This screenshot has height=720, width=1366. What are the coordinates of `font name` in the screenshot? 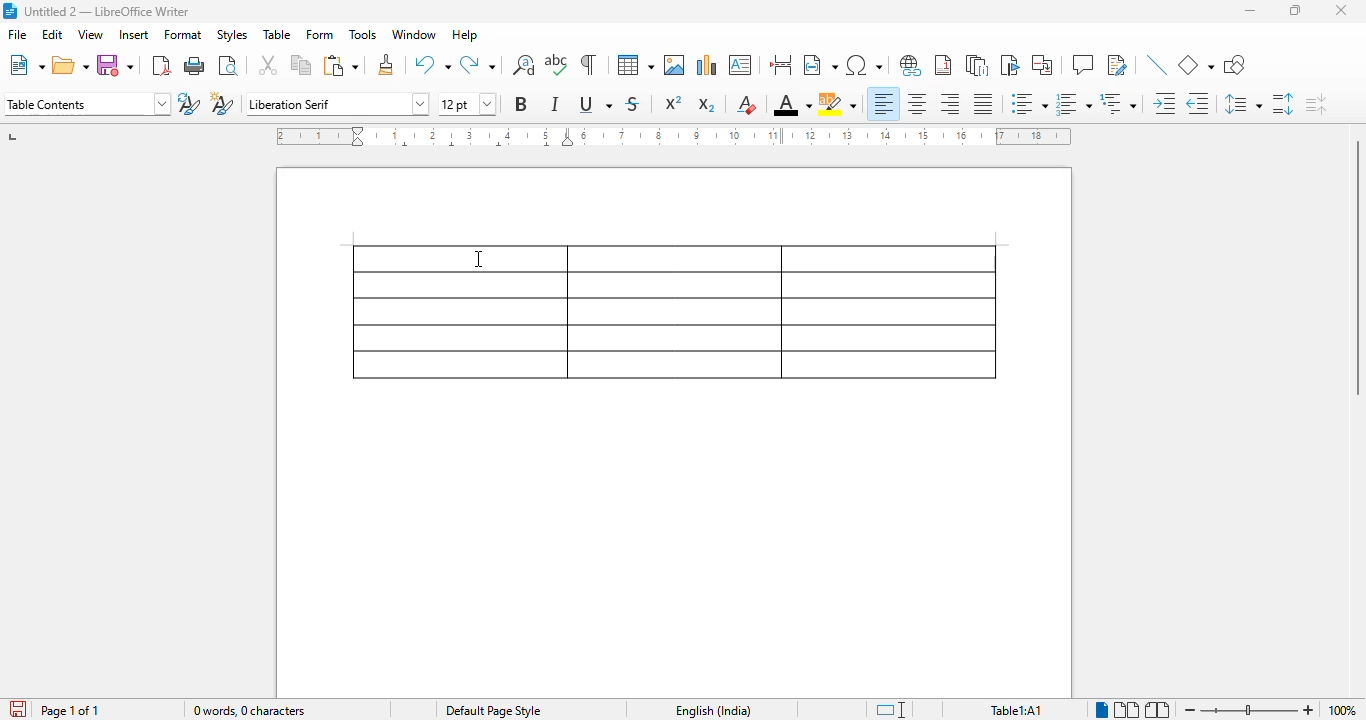 It's located at (336, 104).